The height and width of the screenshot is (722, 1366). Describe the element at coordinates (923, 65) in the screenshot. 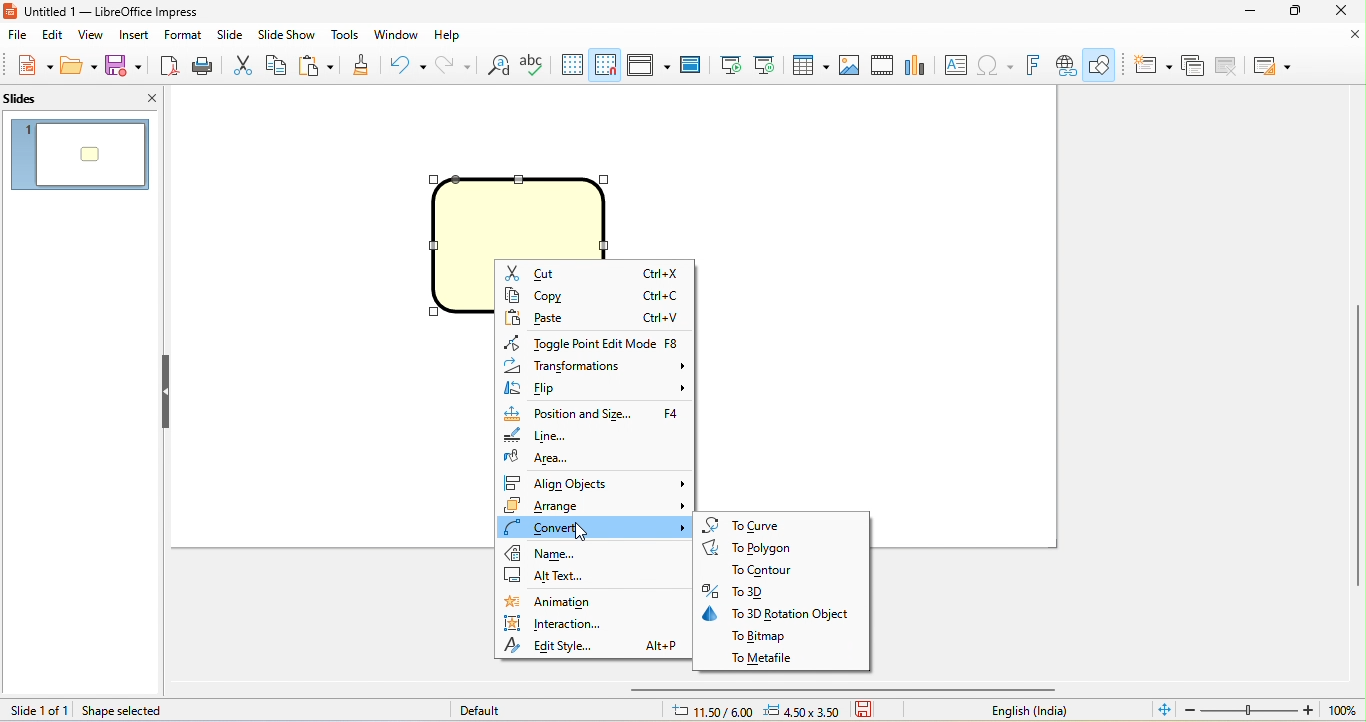

I see `chart` at that location.